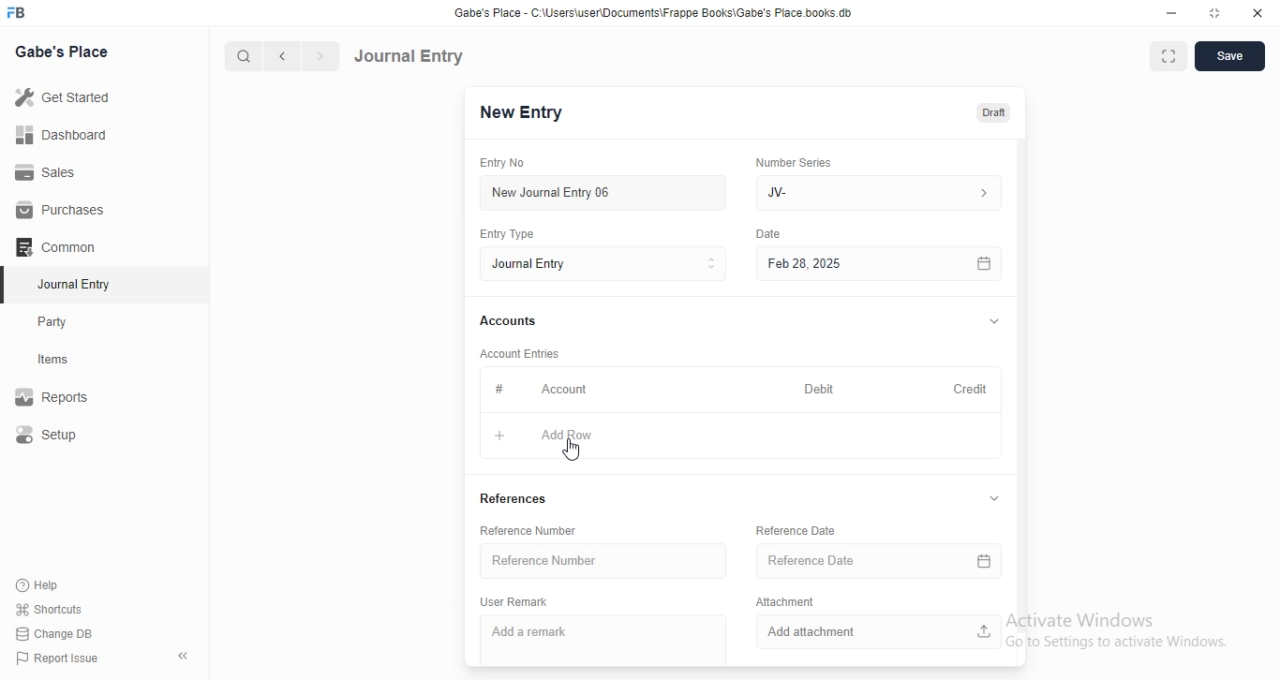 The image size is (1280, 680). Describe the element at coordinates (62, 51) in the screenshot. I see `Gabe's Place` at that location.